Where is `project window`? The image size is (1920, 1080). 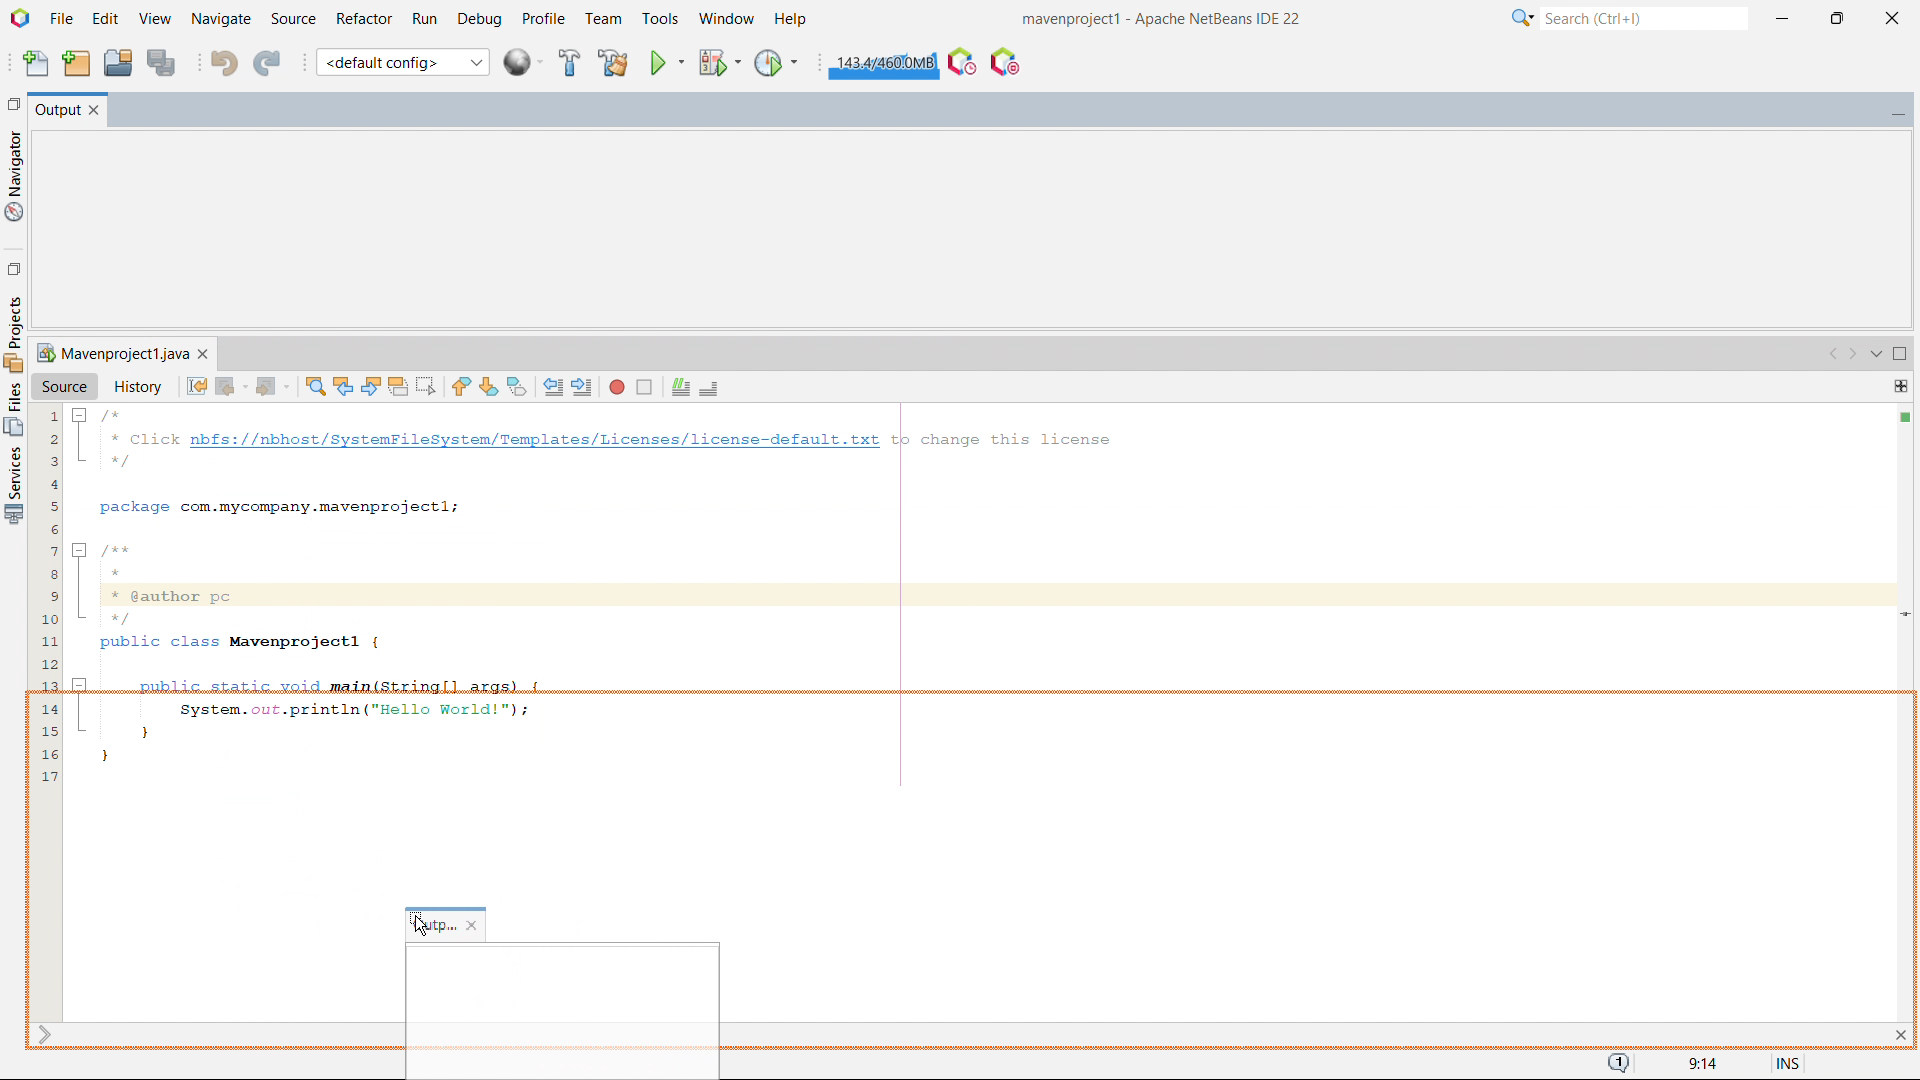
project window is located at coordinates (110, 353).